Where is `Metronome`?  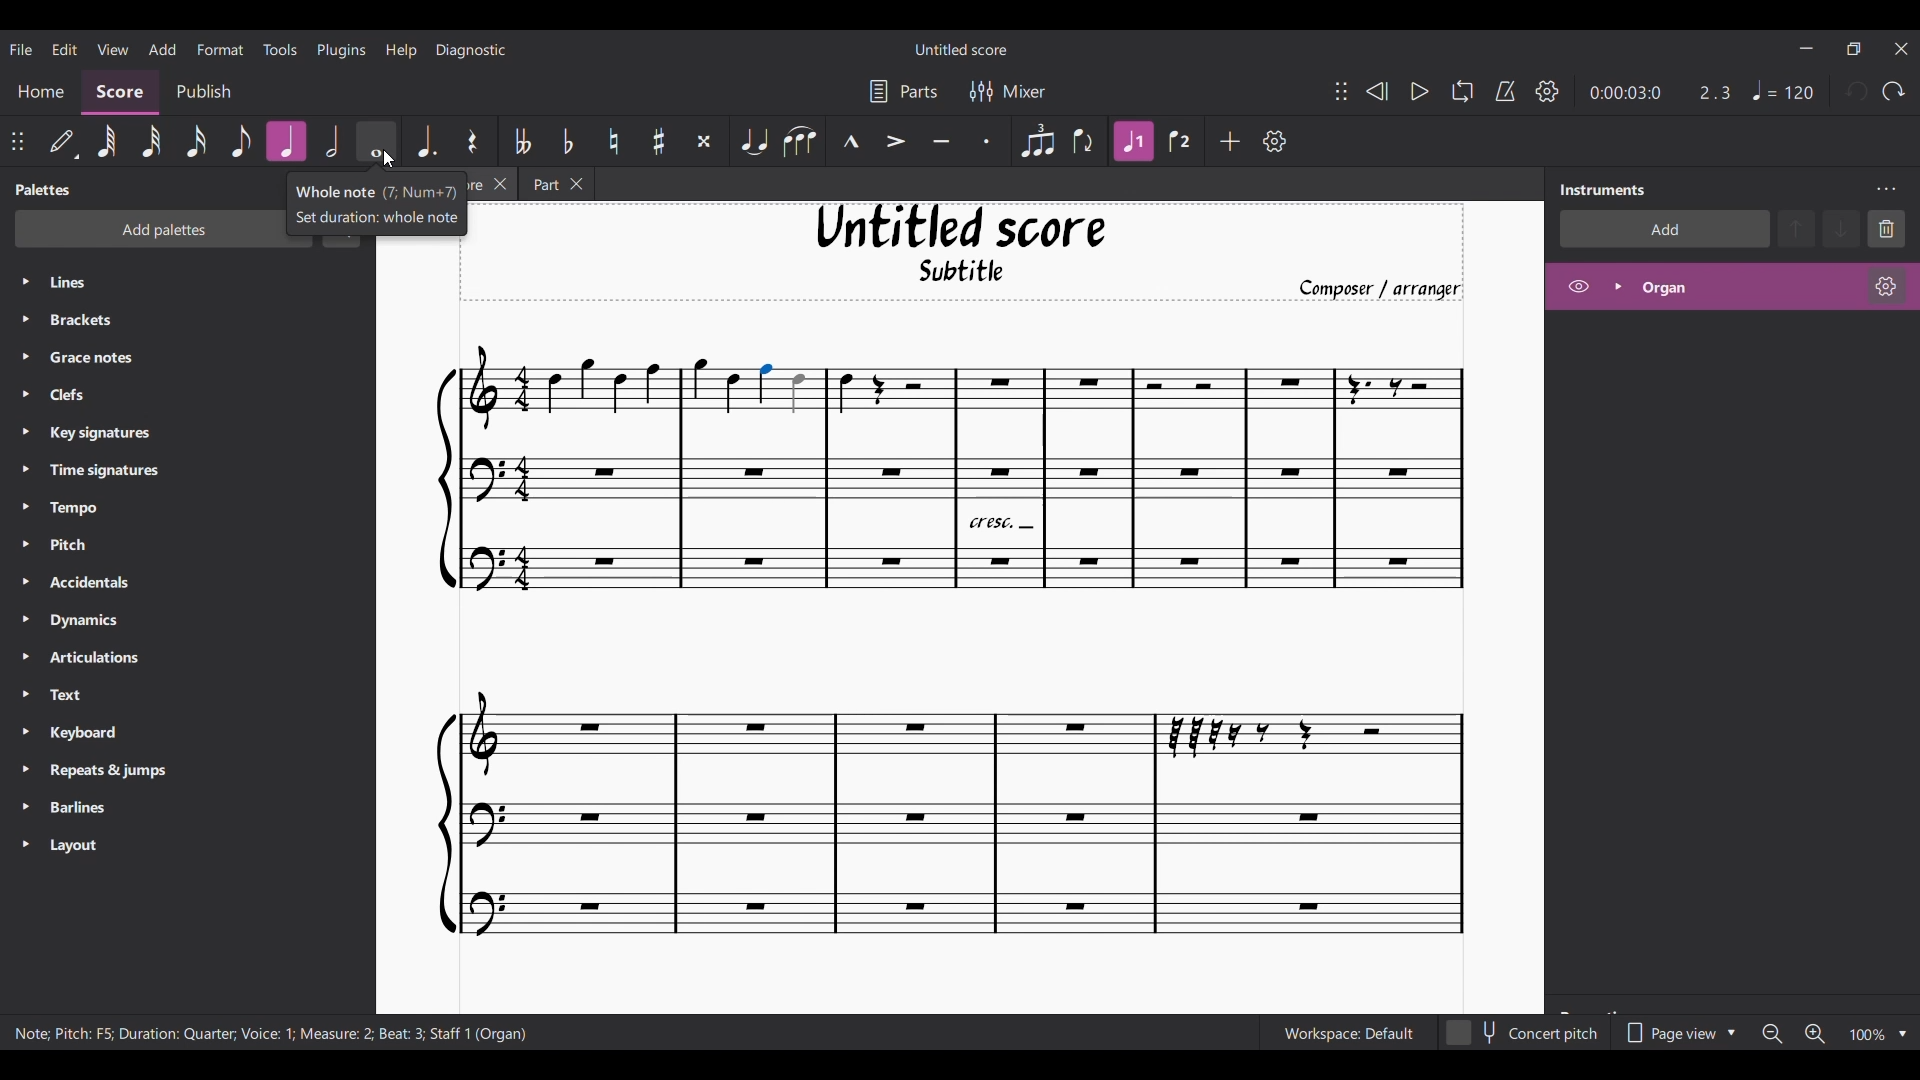 Metronome is located at coordinates (1505, 91).